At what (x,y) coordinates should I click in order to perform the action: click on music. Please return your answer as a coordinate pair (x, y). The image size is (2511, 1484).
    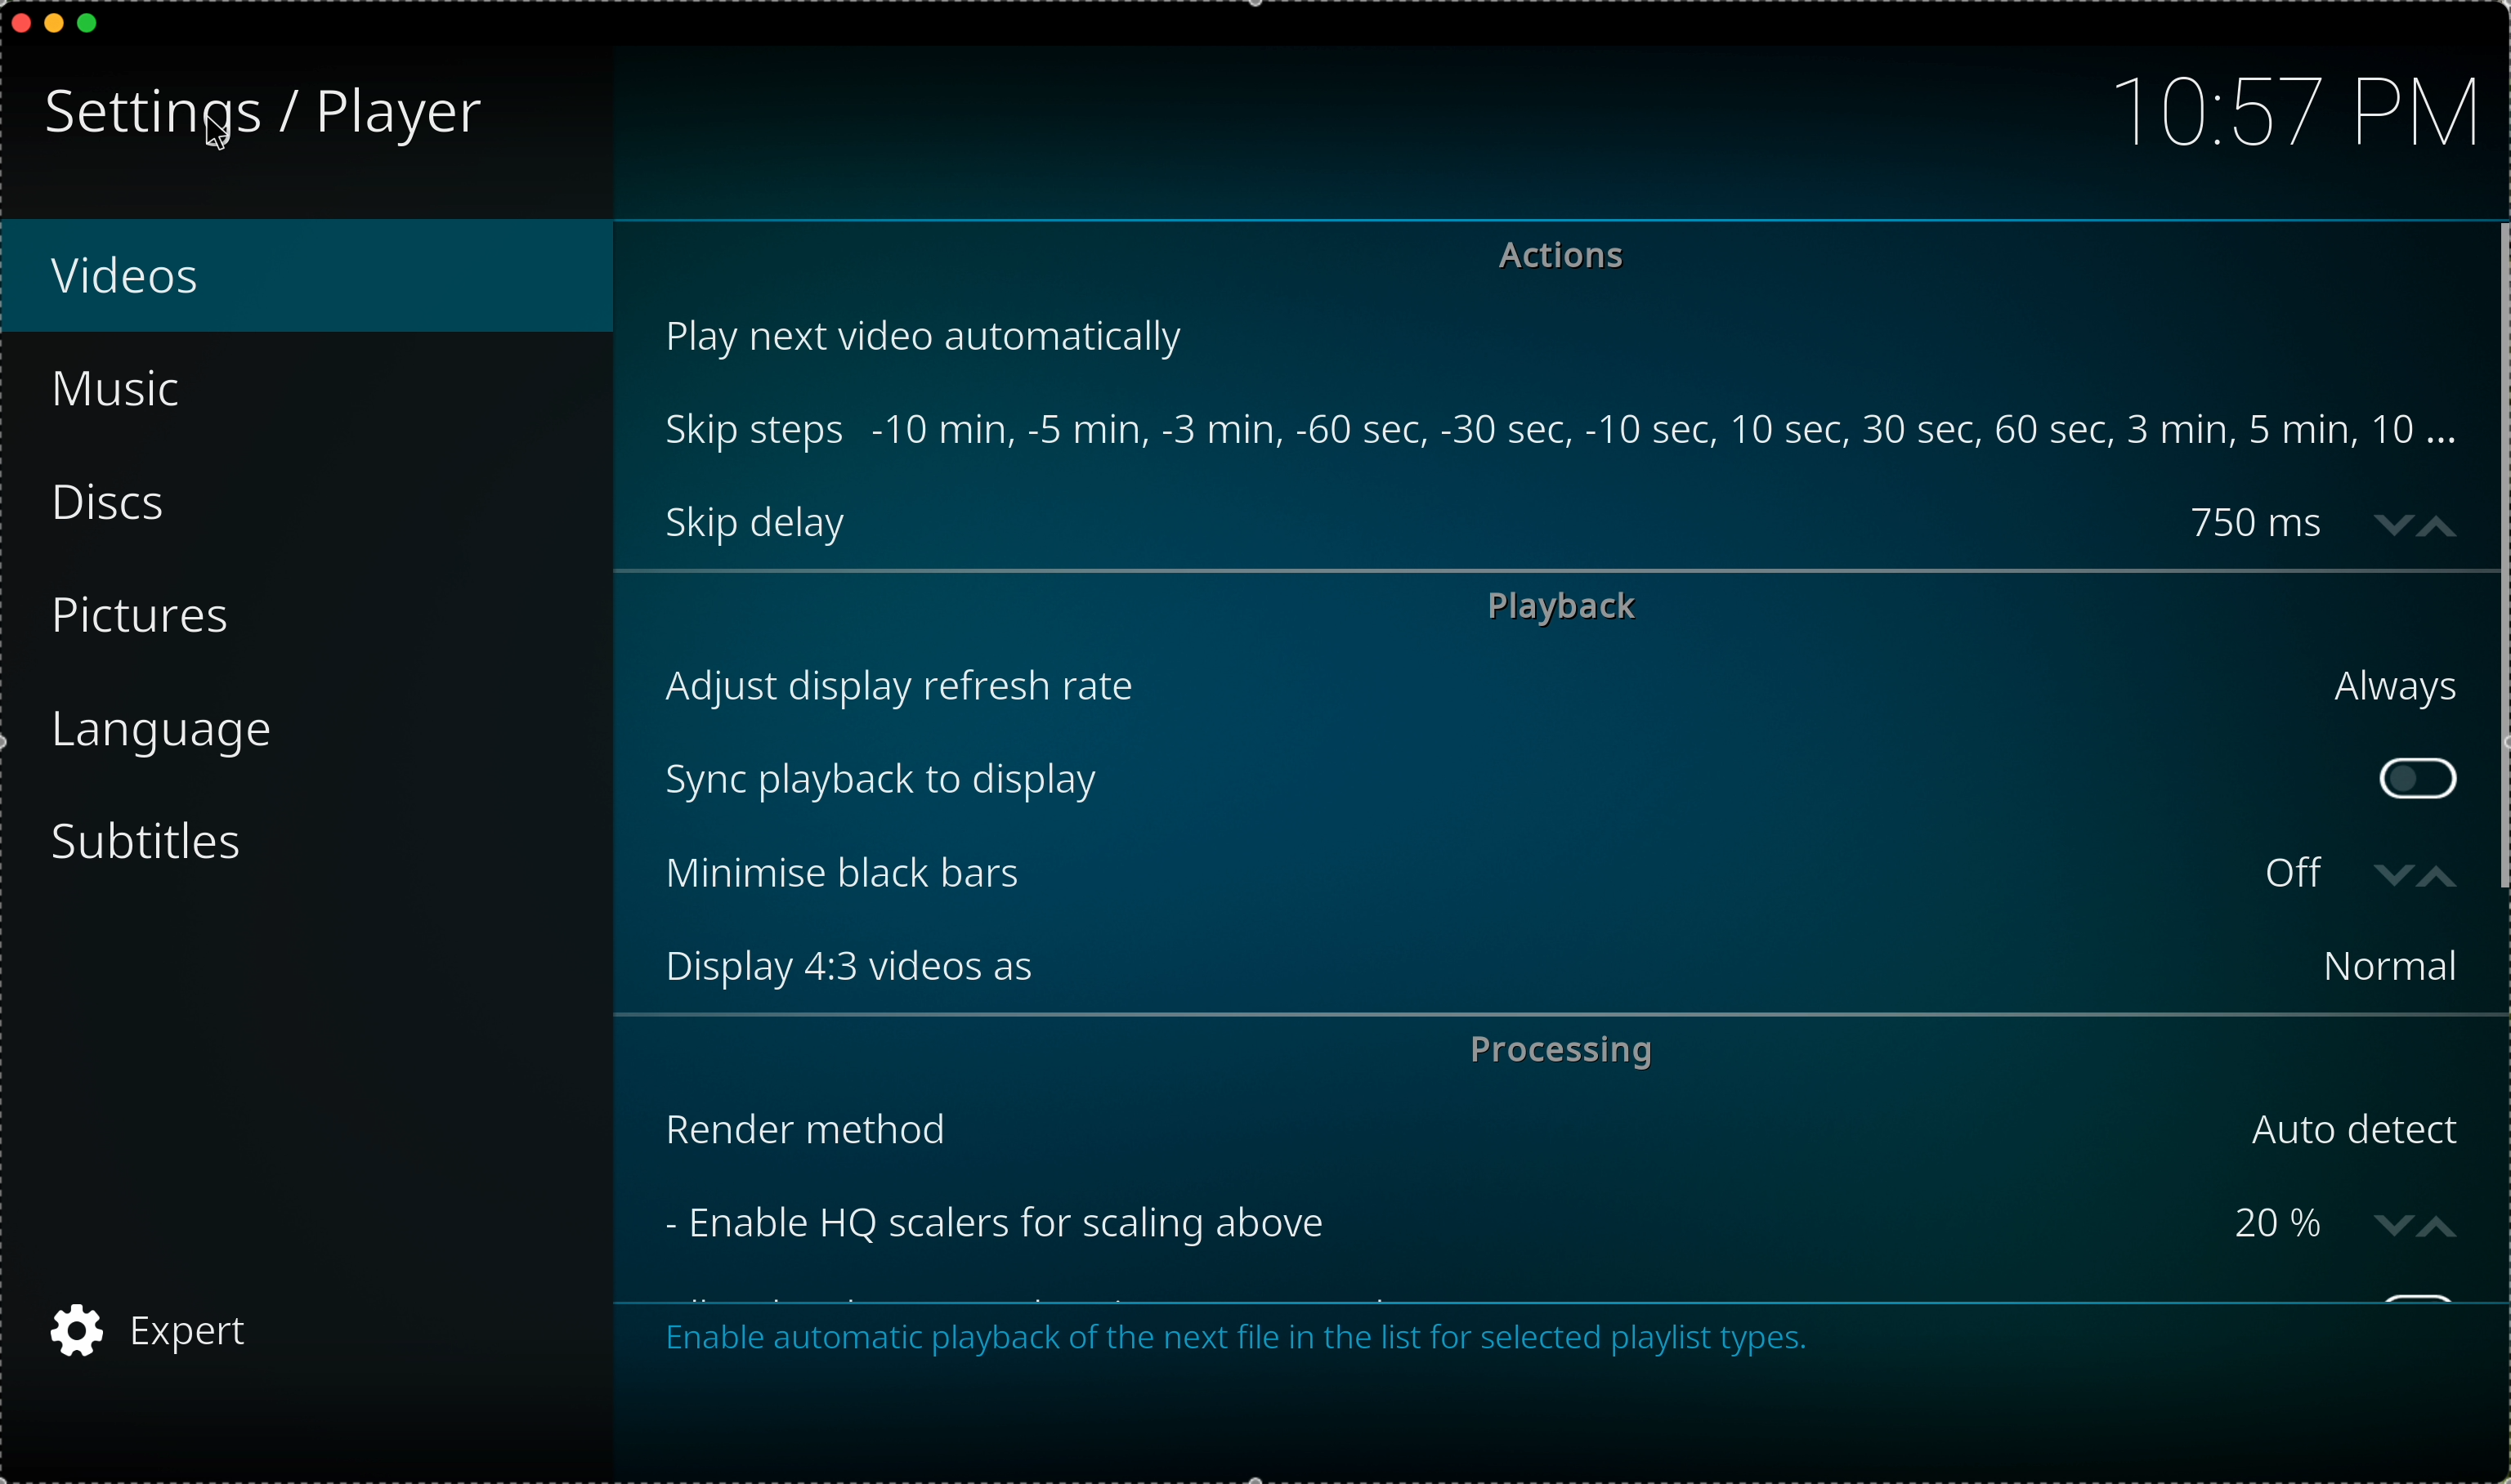
    Looking at the image, I should click on (121, 389).